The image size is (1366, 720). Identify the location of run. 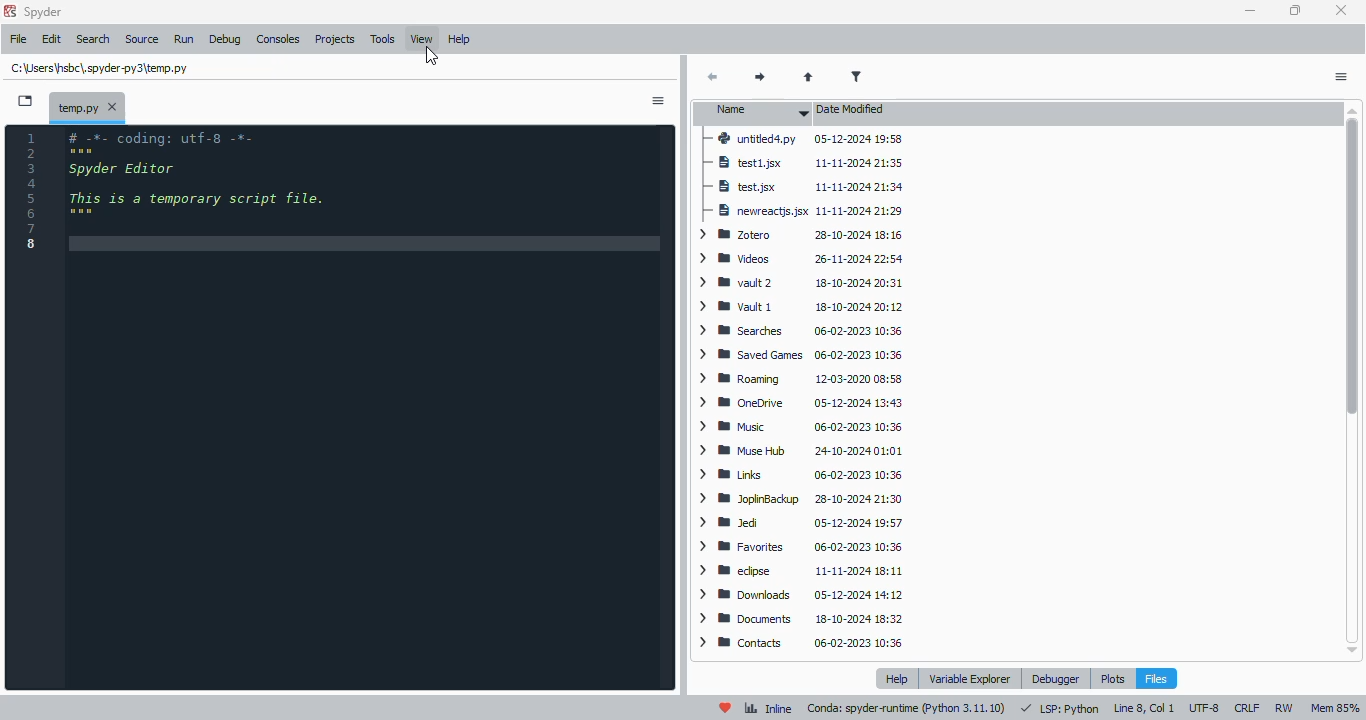
(185, 40).